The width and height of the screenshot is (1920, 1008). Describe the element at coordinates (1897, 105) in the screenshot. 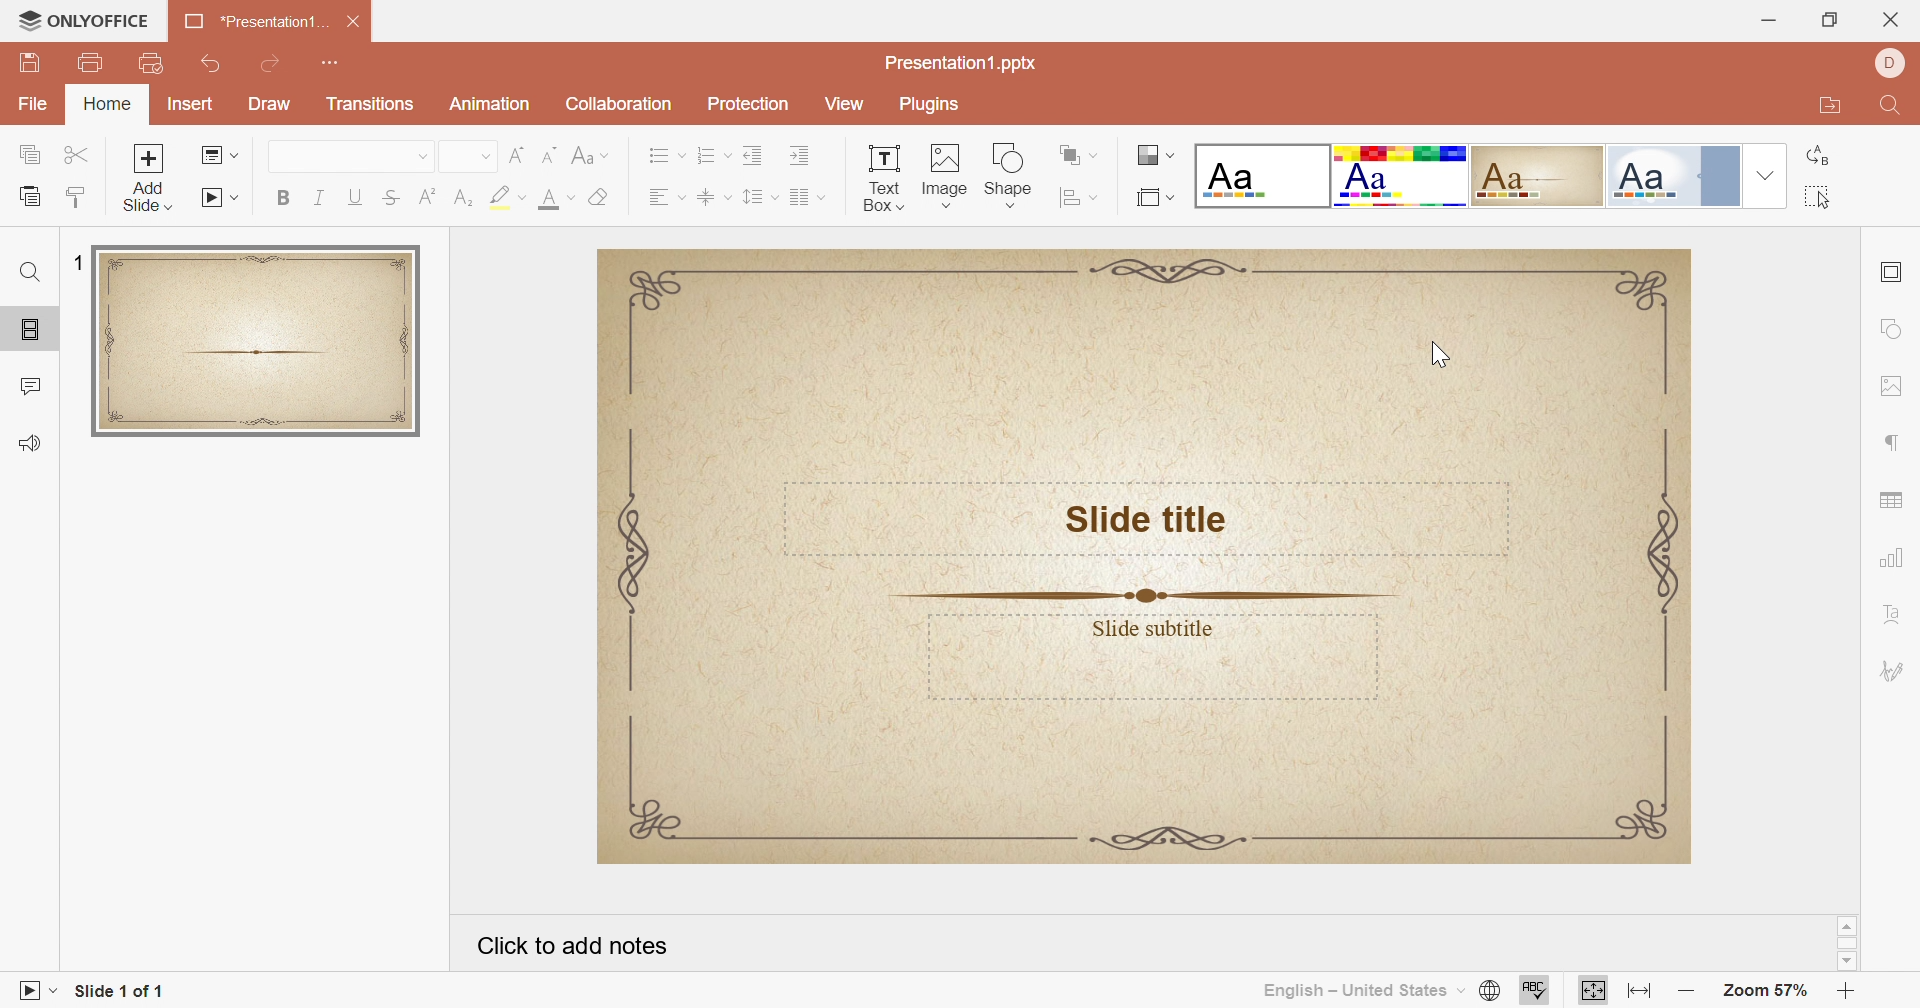

I see `Find` at that location.